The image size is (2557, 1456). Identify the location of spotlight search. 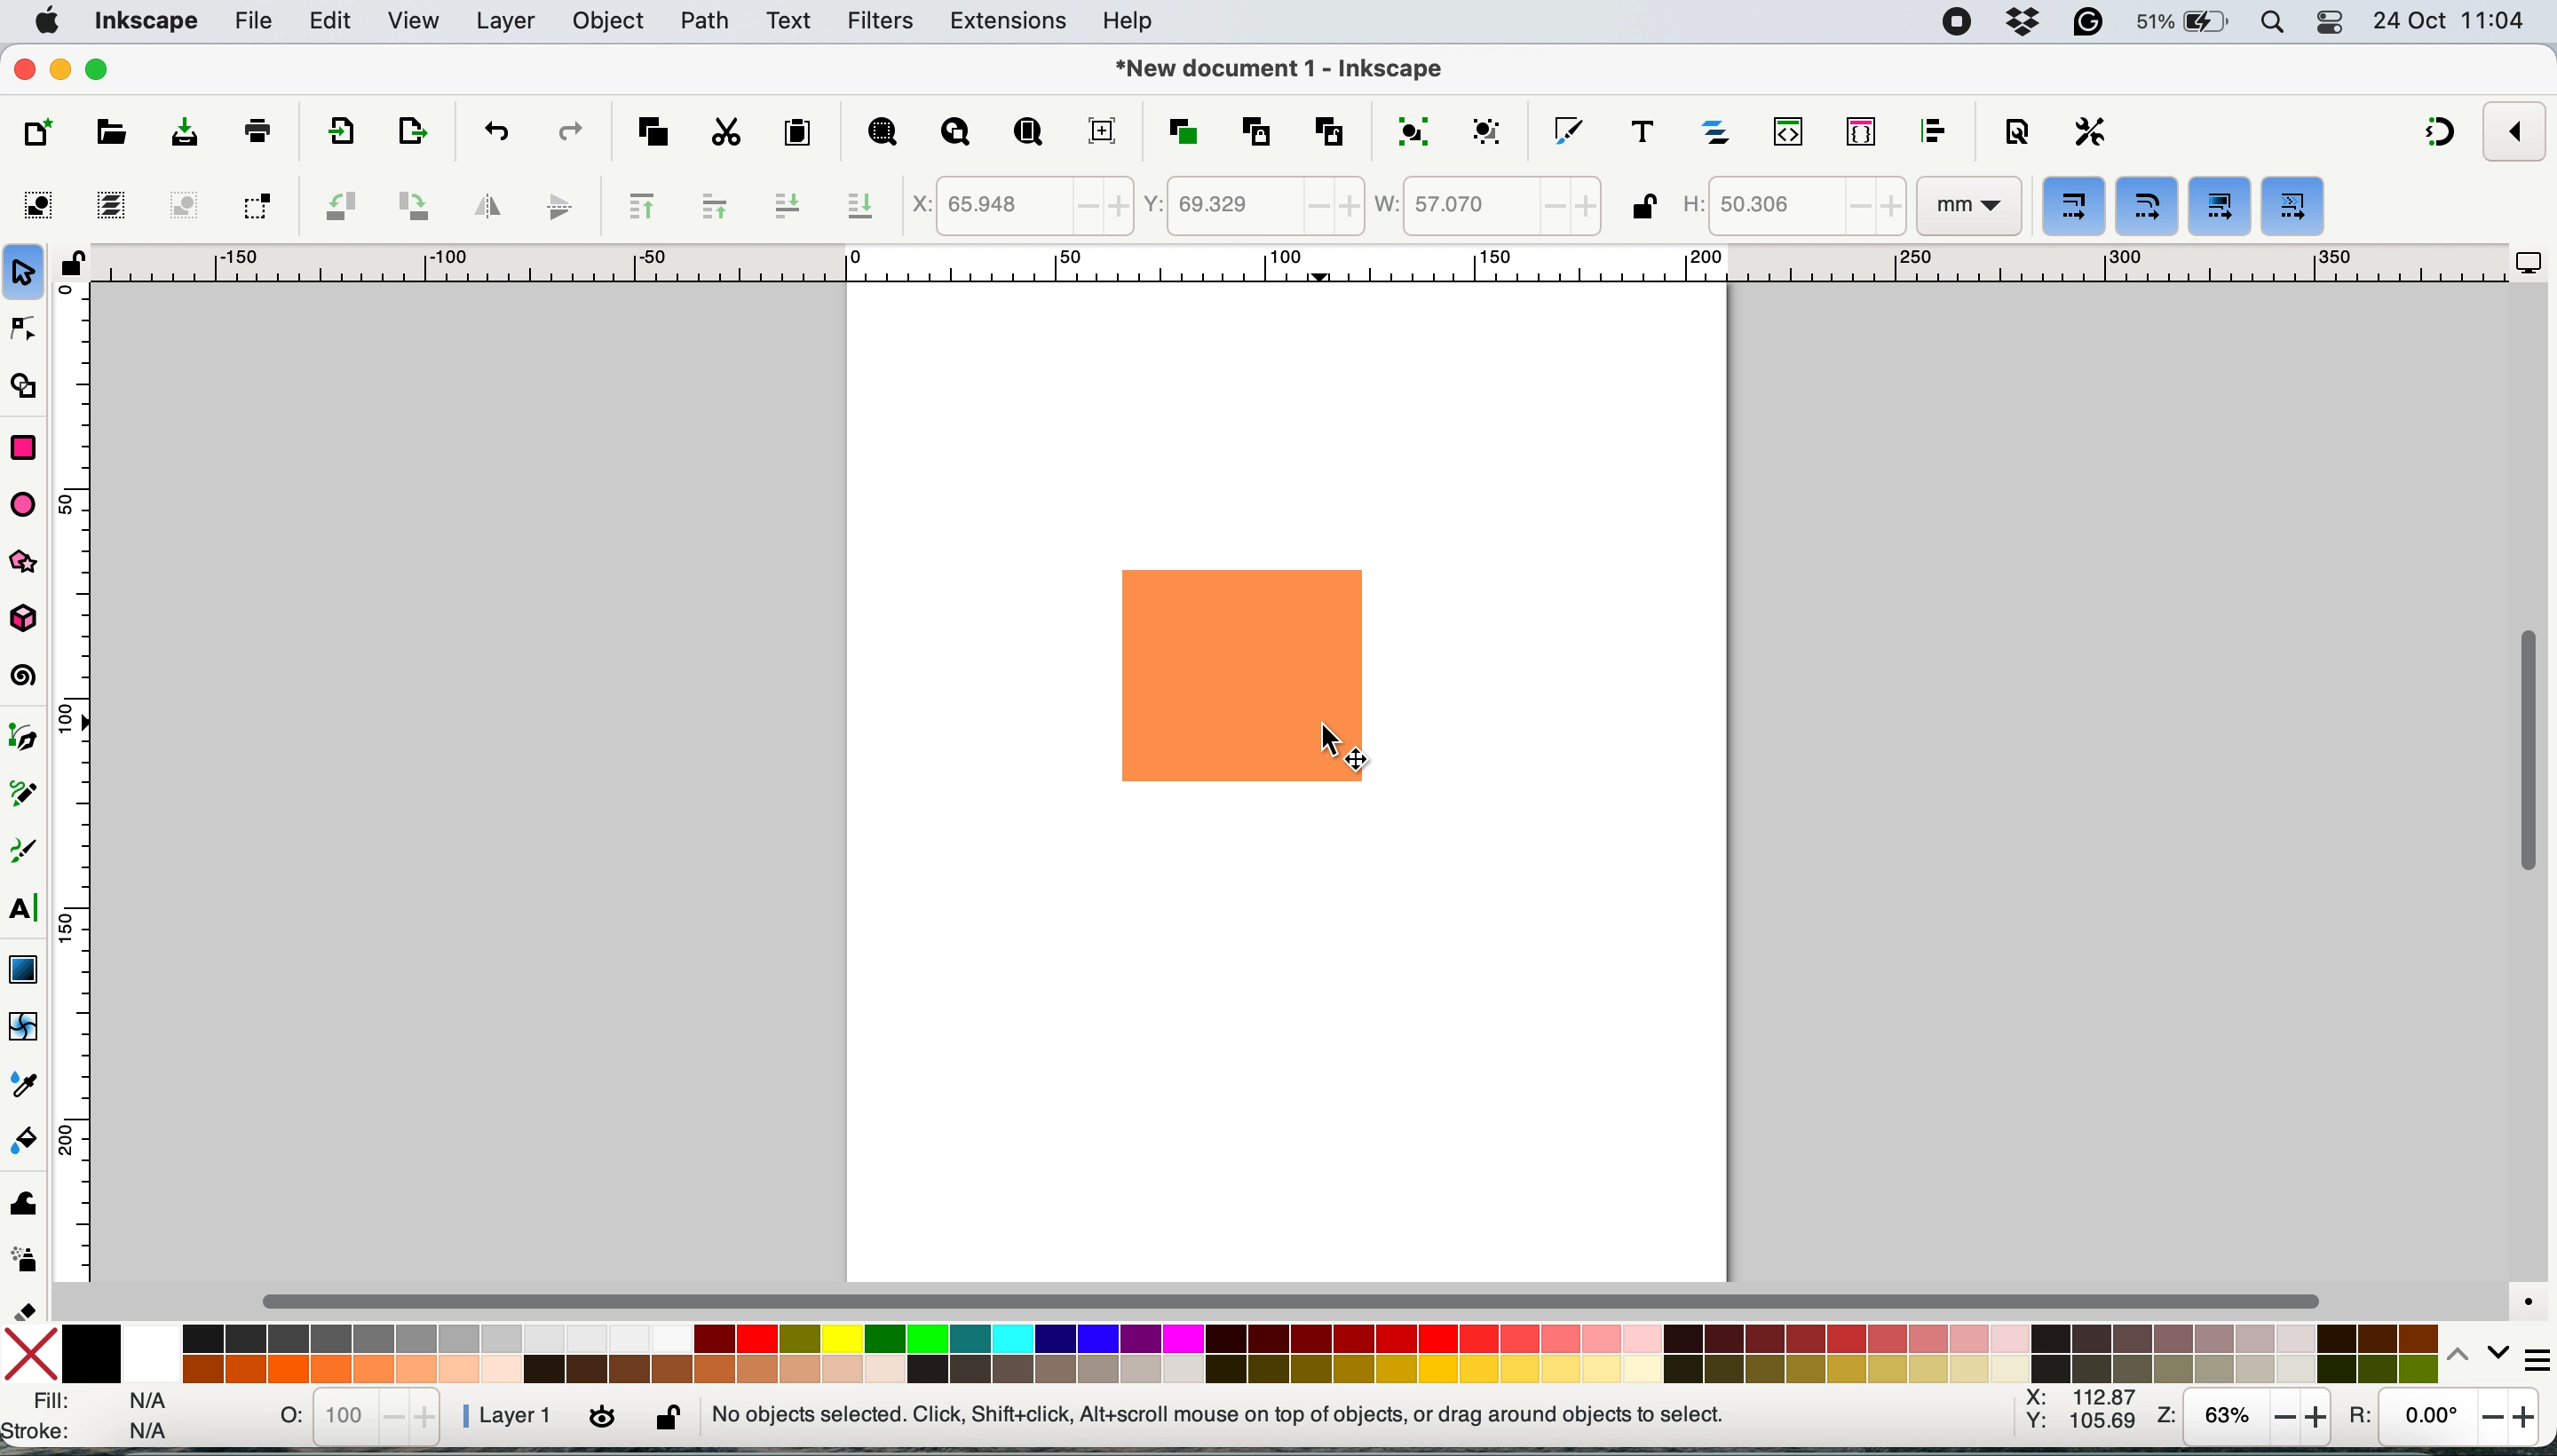
(2275, 25).